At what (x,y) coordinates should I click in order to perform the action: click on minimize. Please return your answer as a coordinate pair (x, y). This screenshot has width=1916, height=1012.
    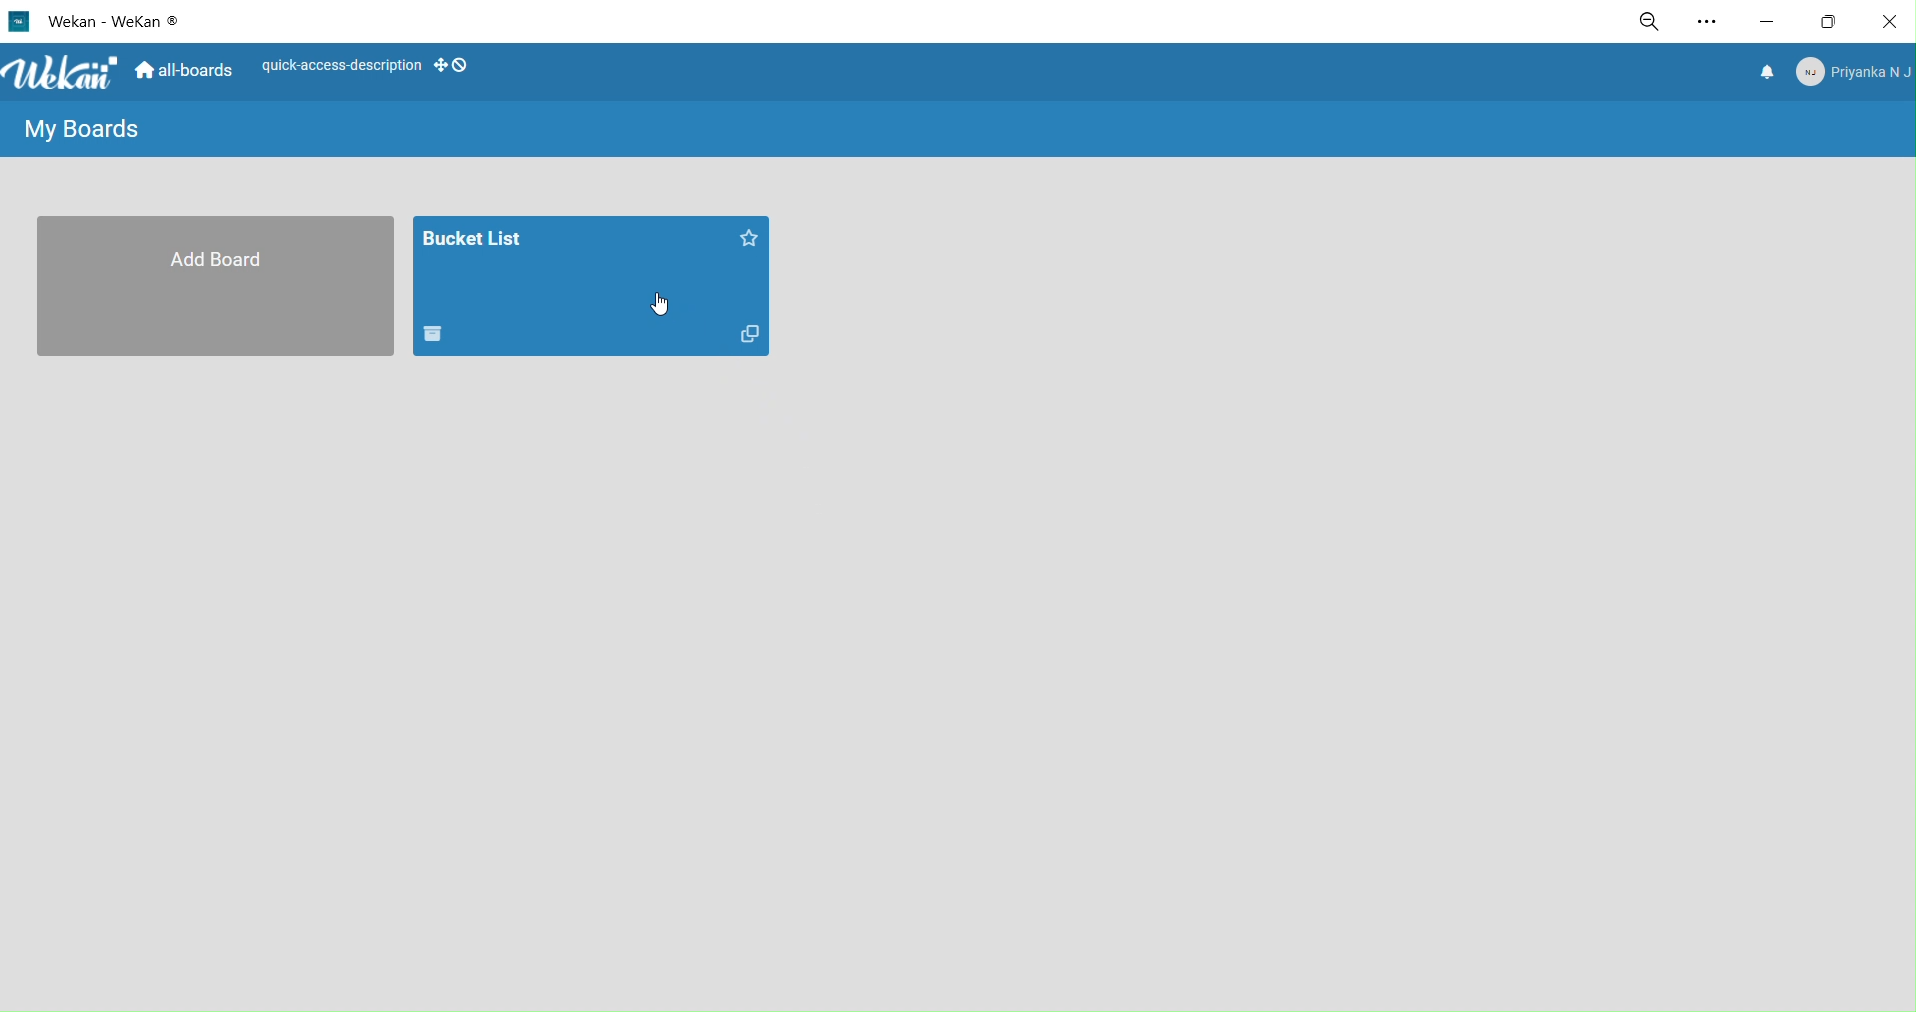
    Looking at the image, I should click on (1767, 20).